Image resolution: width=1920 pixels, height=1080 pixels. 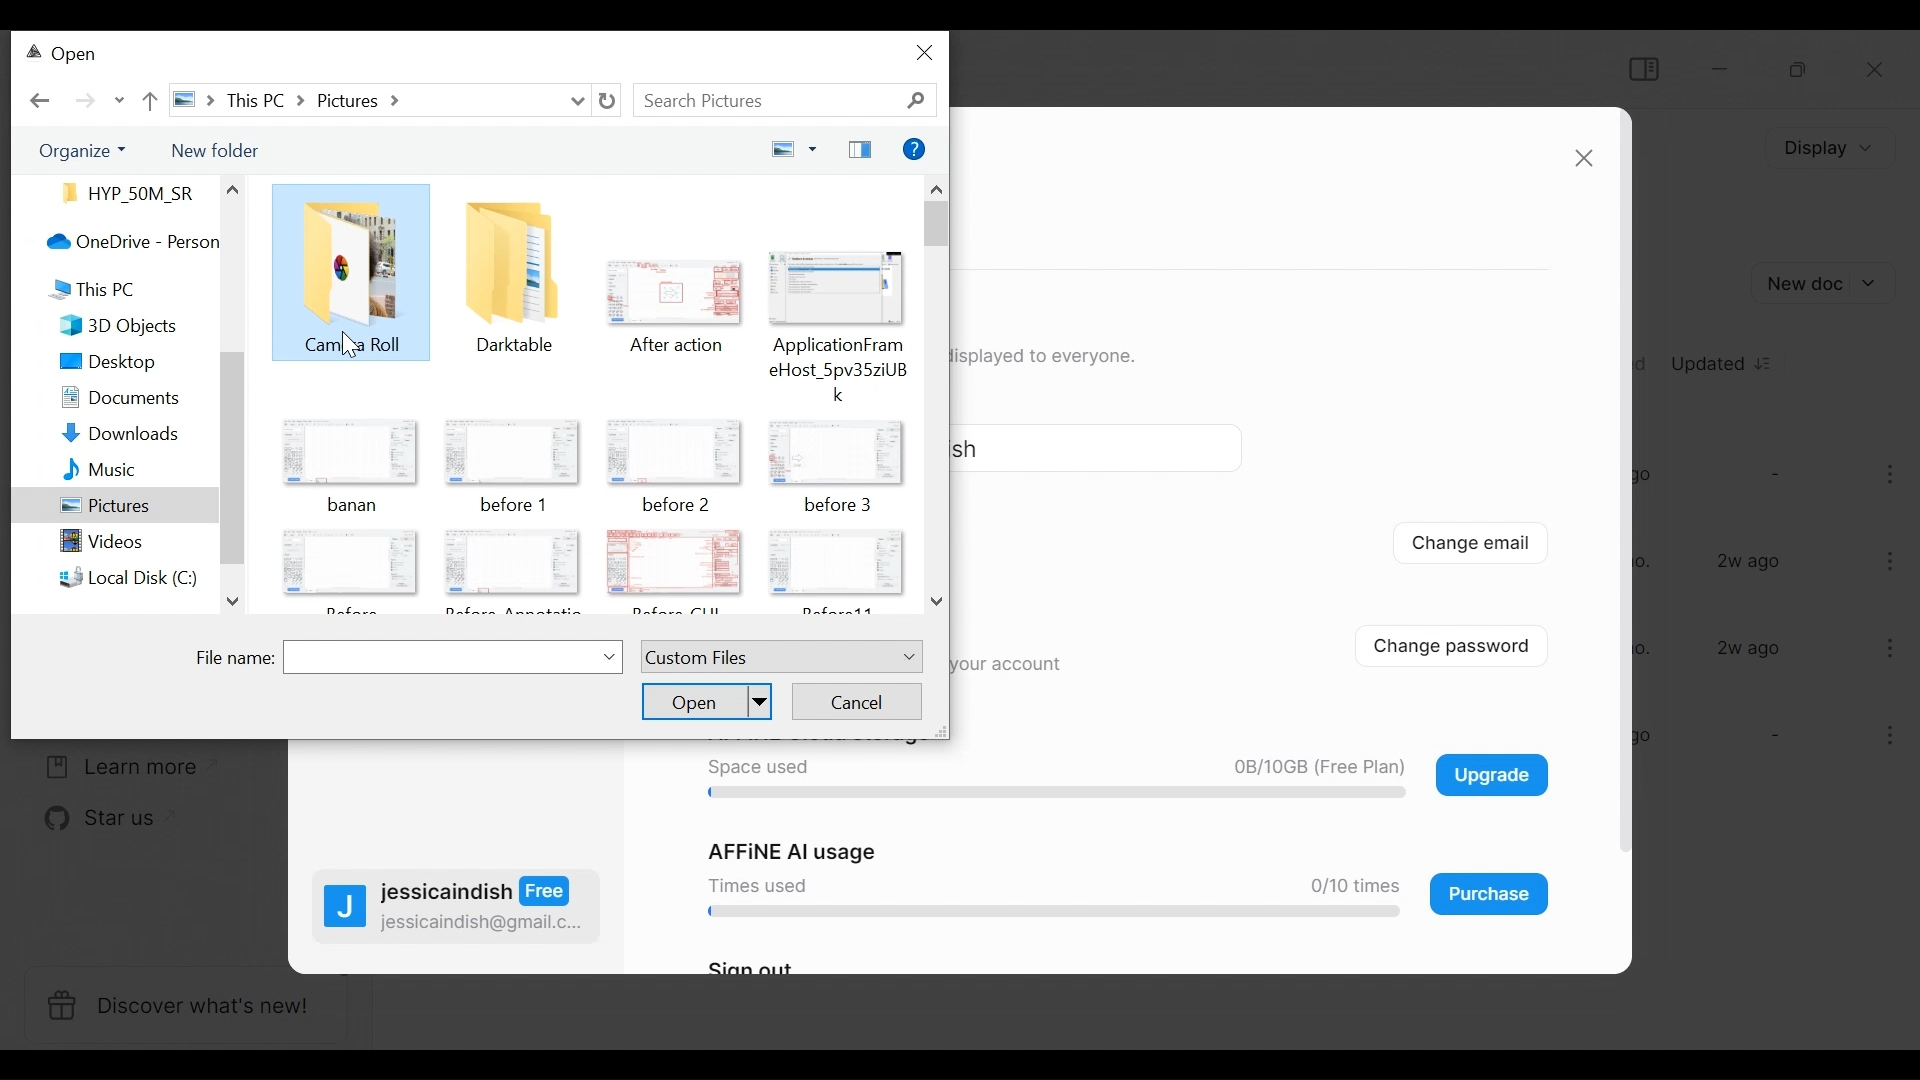 What do you see at coordinates (860, 151) in the screenshot?
I see `Show the preview pane` at bounding box center [860, 151].